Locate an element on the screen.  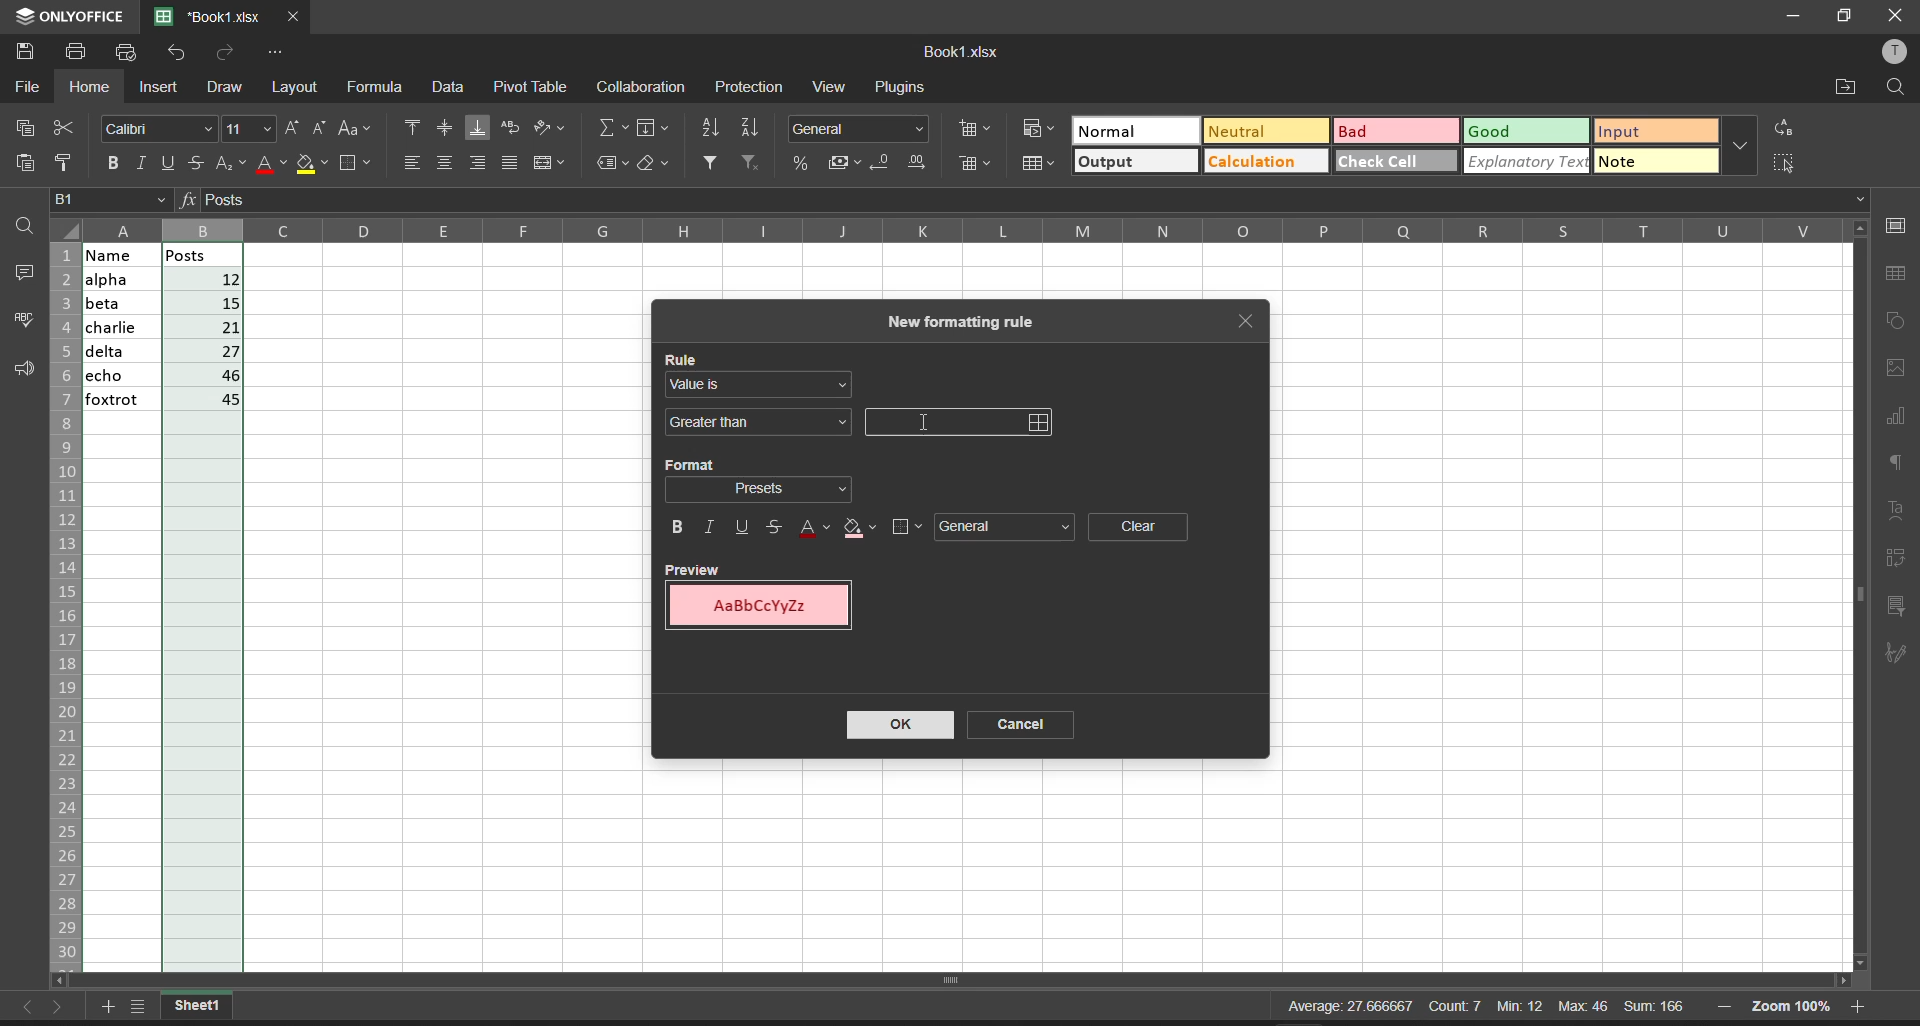
font size is located at coordinates (247, 128).